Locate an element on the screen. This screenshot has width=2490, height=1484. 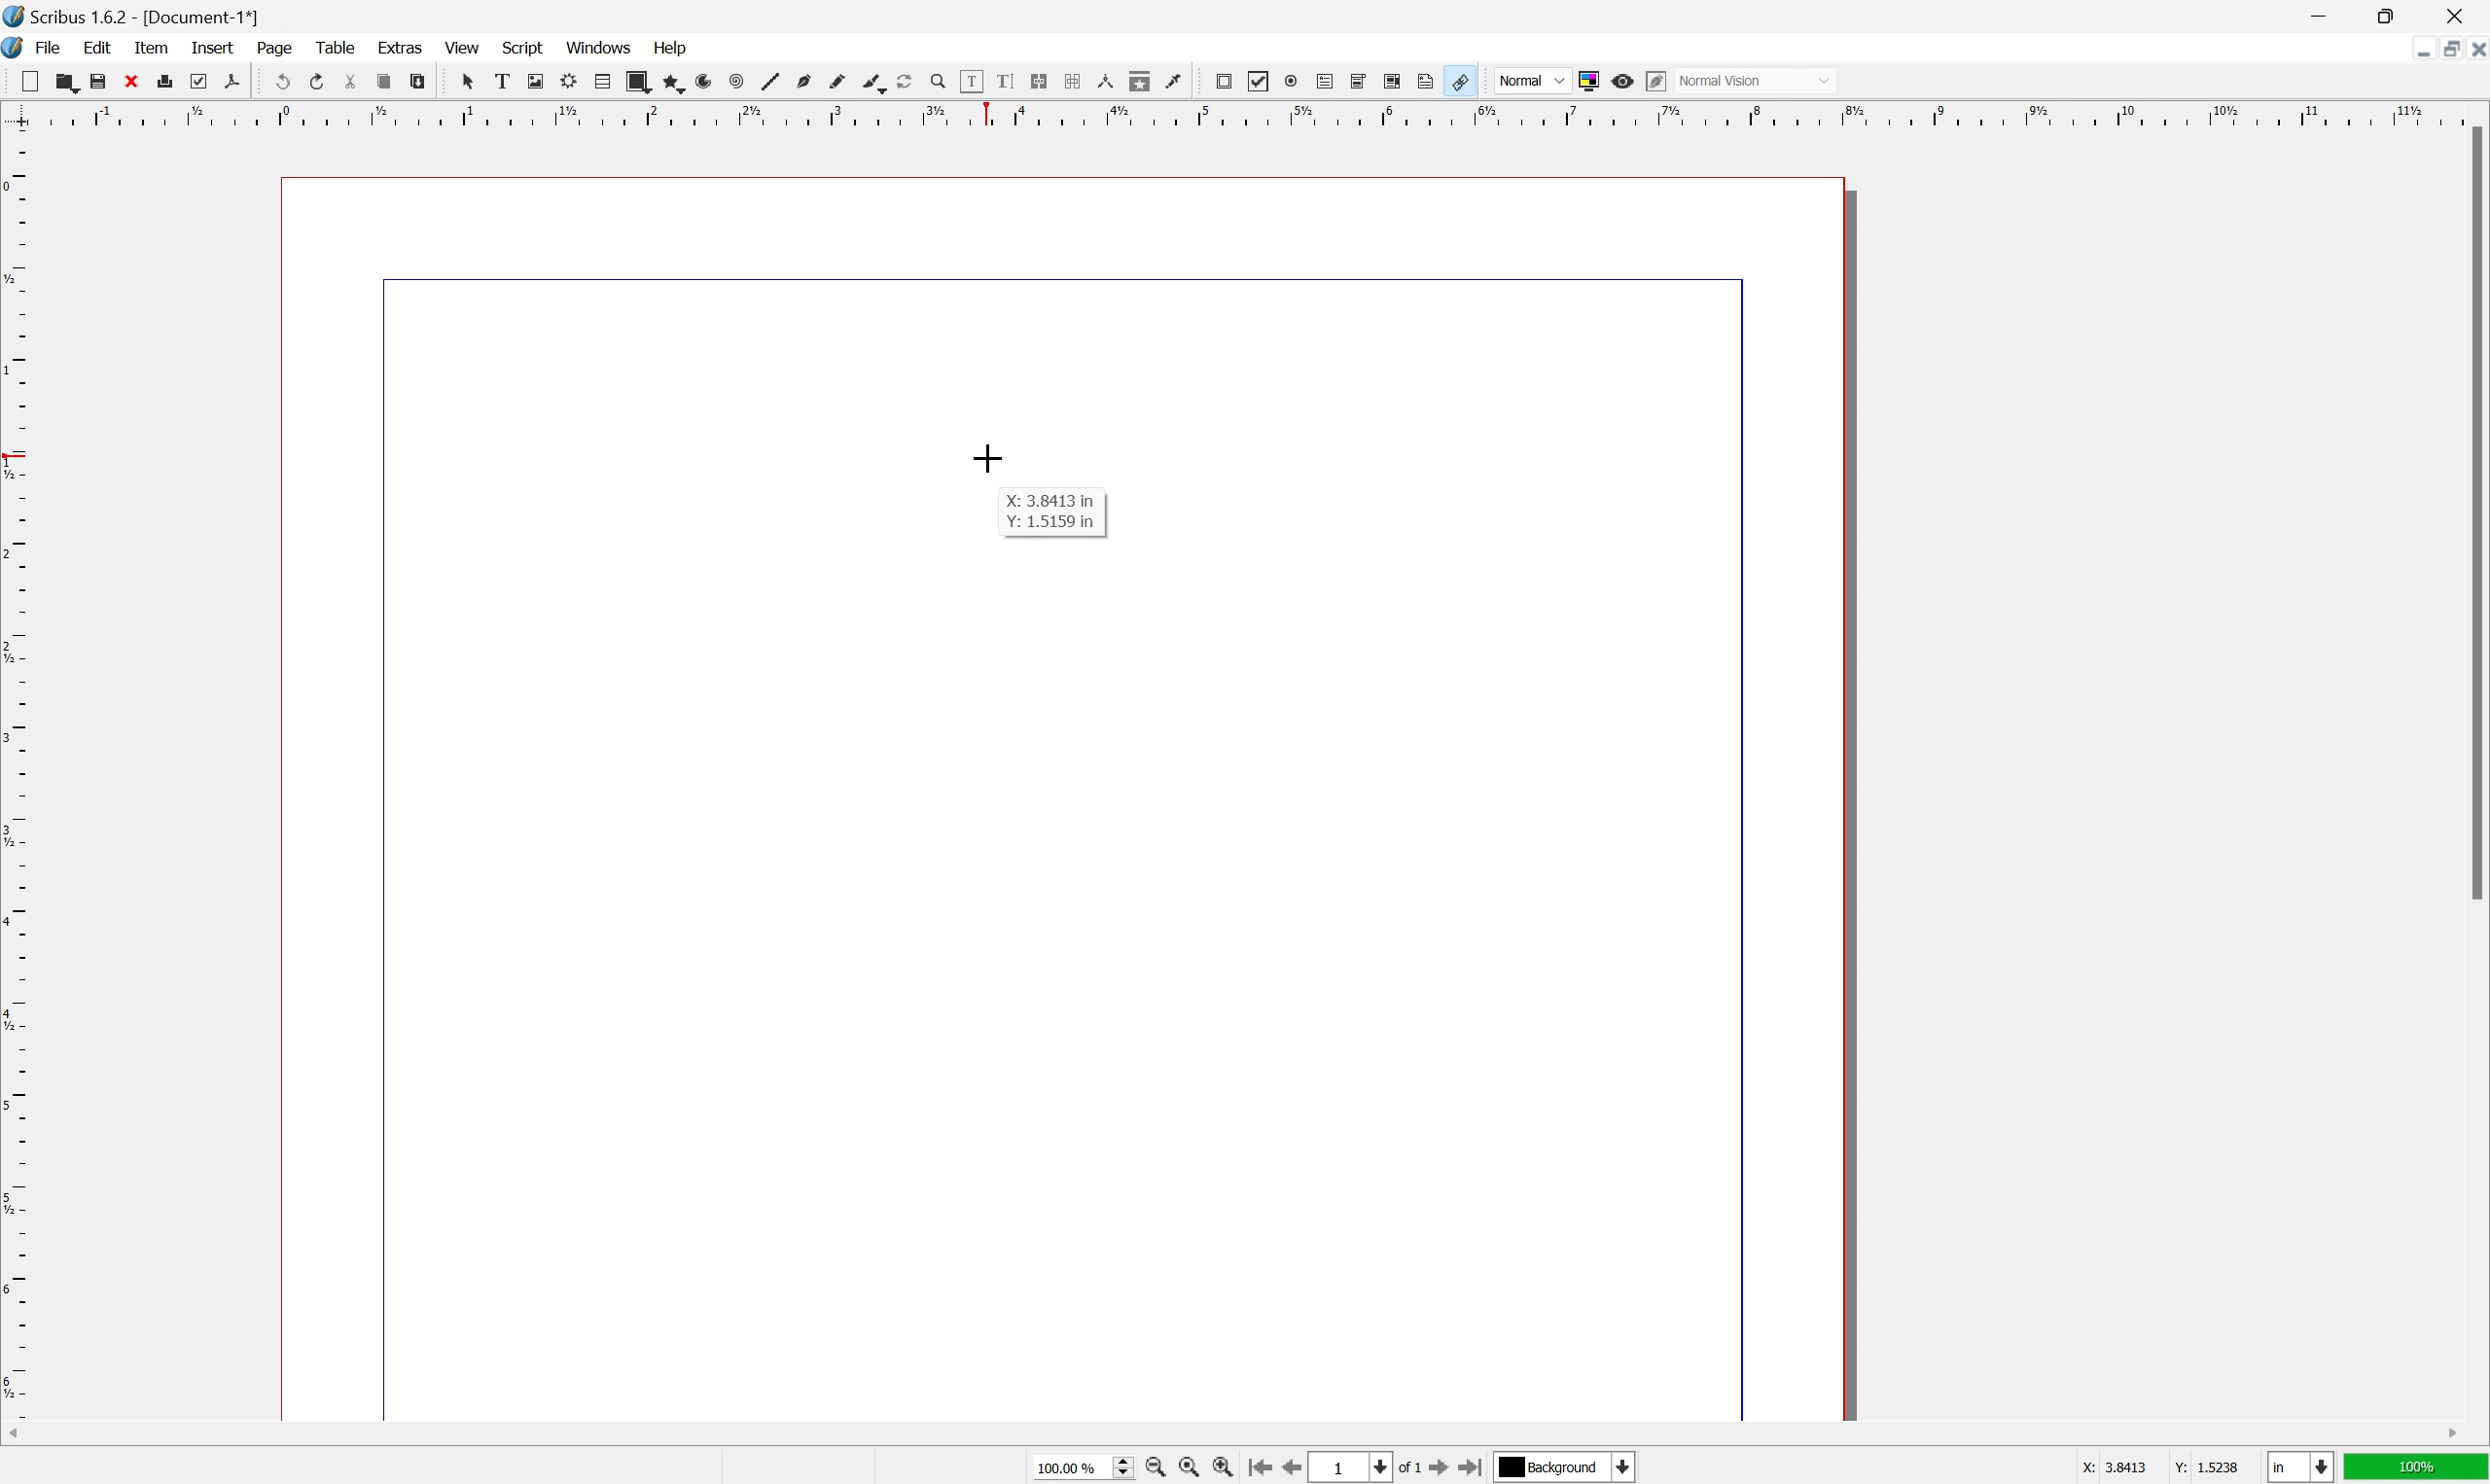
line is located at coordinates (771, 81).